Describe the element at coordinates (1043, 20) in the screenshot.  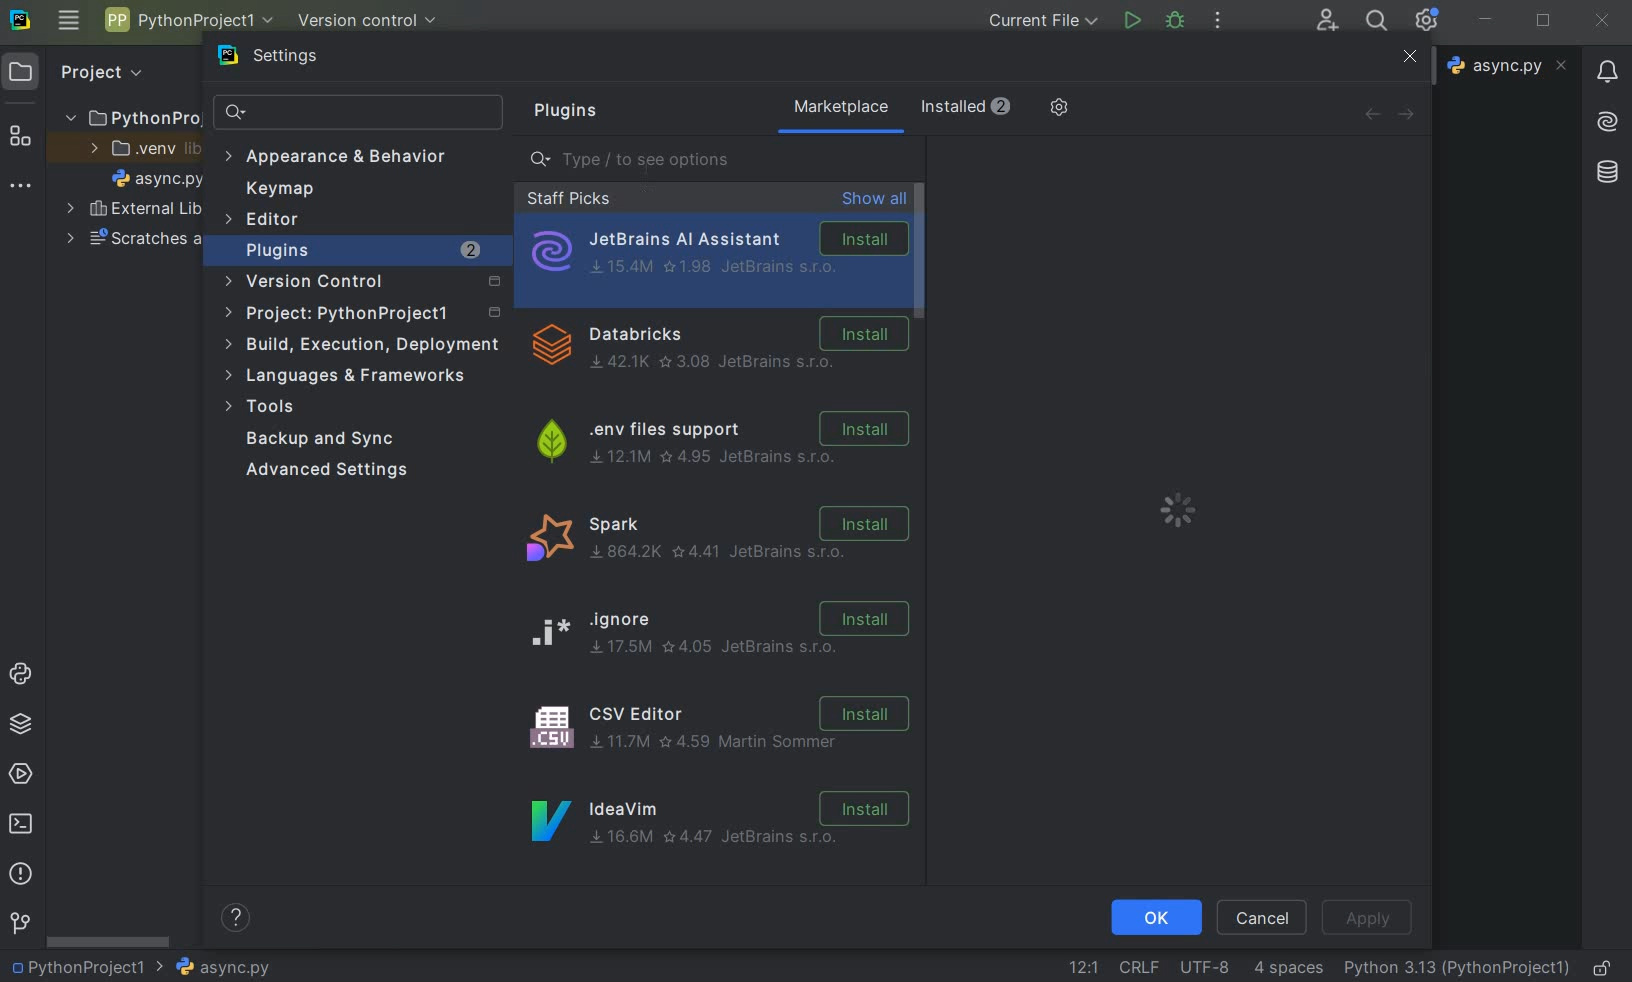
I see `current file` at that location.